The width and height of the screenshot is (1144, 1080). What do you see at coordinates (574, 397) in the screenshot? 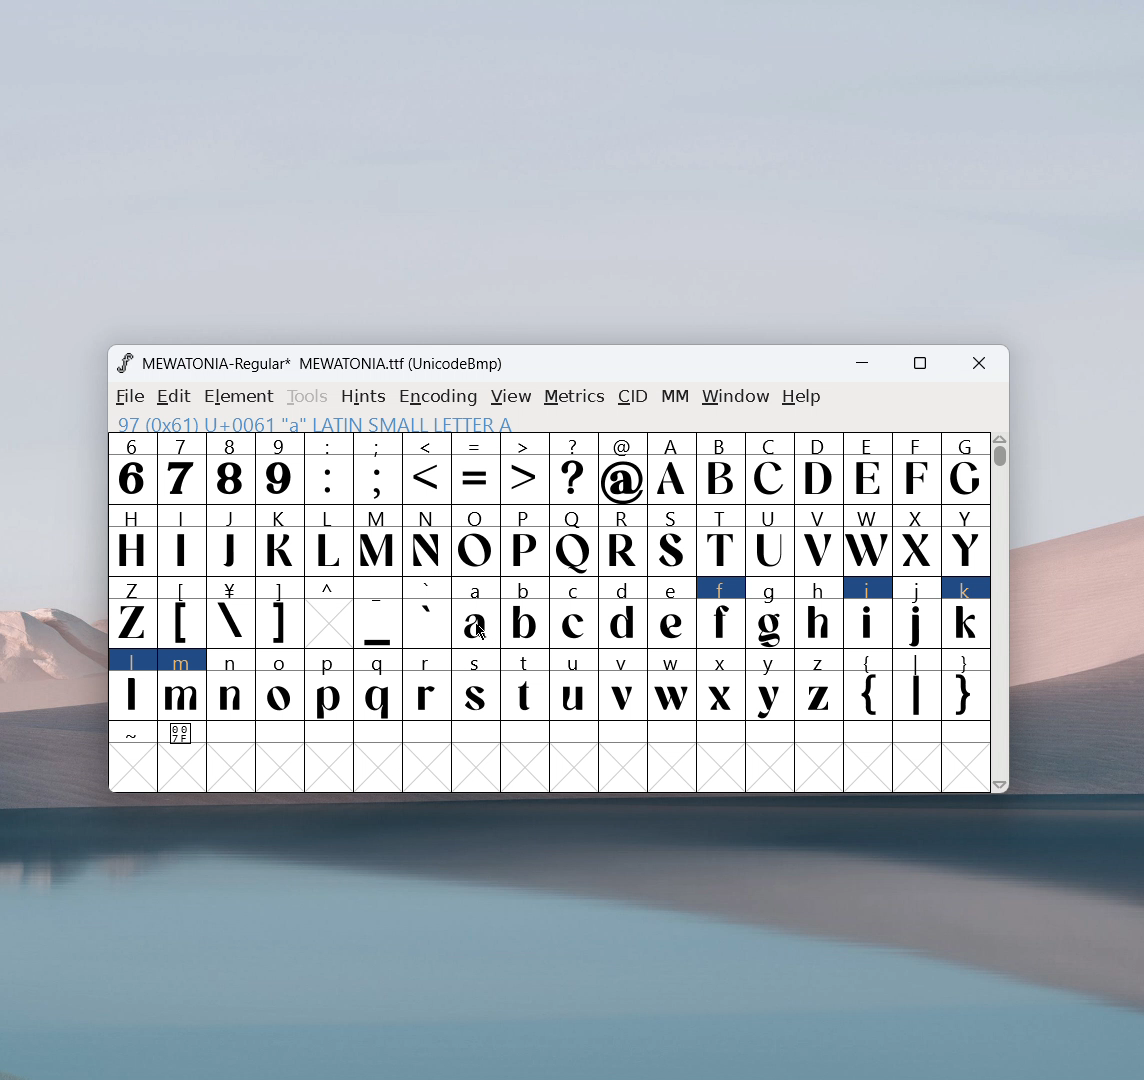
I see `metrics` at bounding box center [574, 397].